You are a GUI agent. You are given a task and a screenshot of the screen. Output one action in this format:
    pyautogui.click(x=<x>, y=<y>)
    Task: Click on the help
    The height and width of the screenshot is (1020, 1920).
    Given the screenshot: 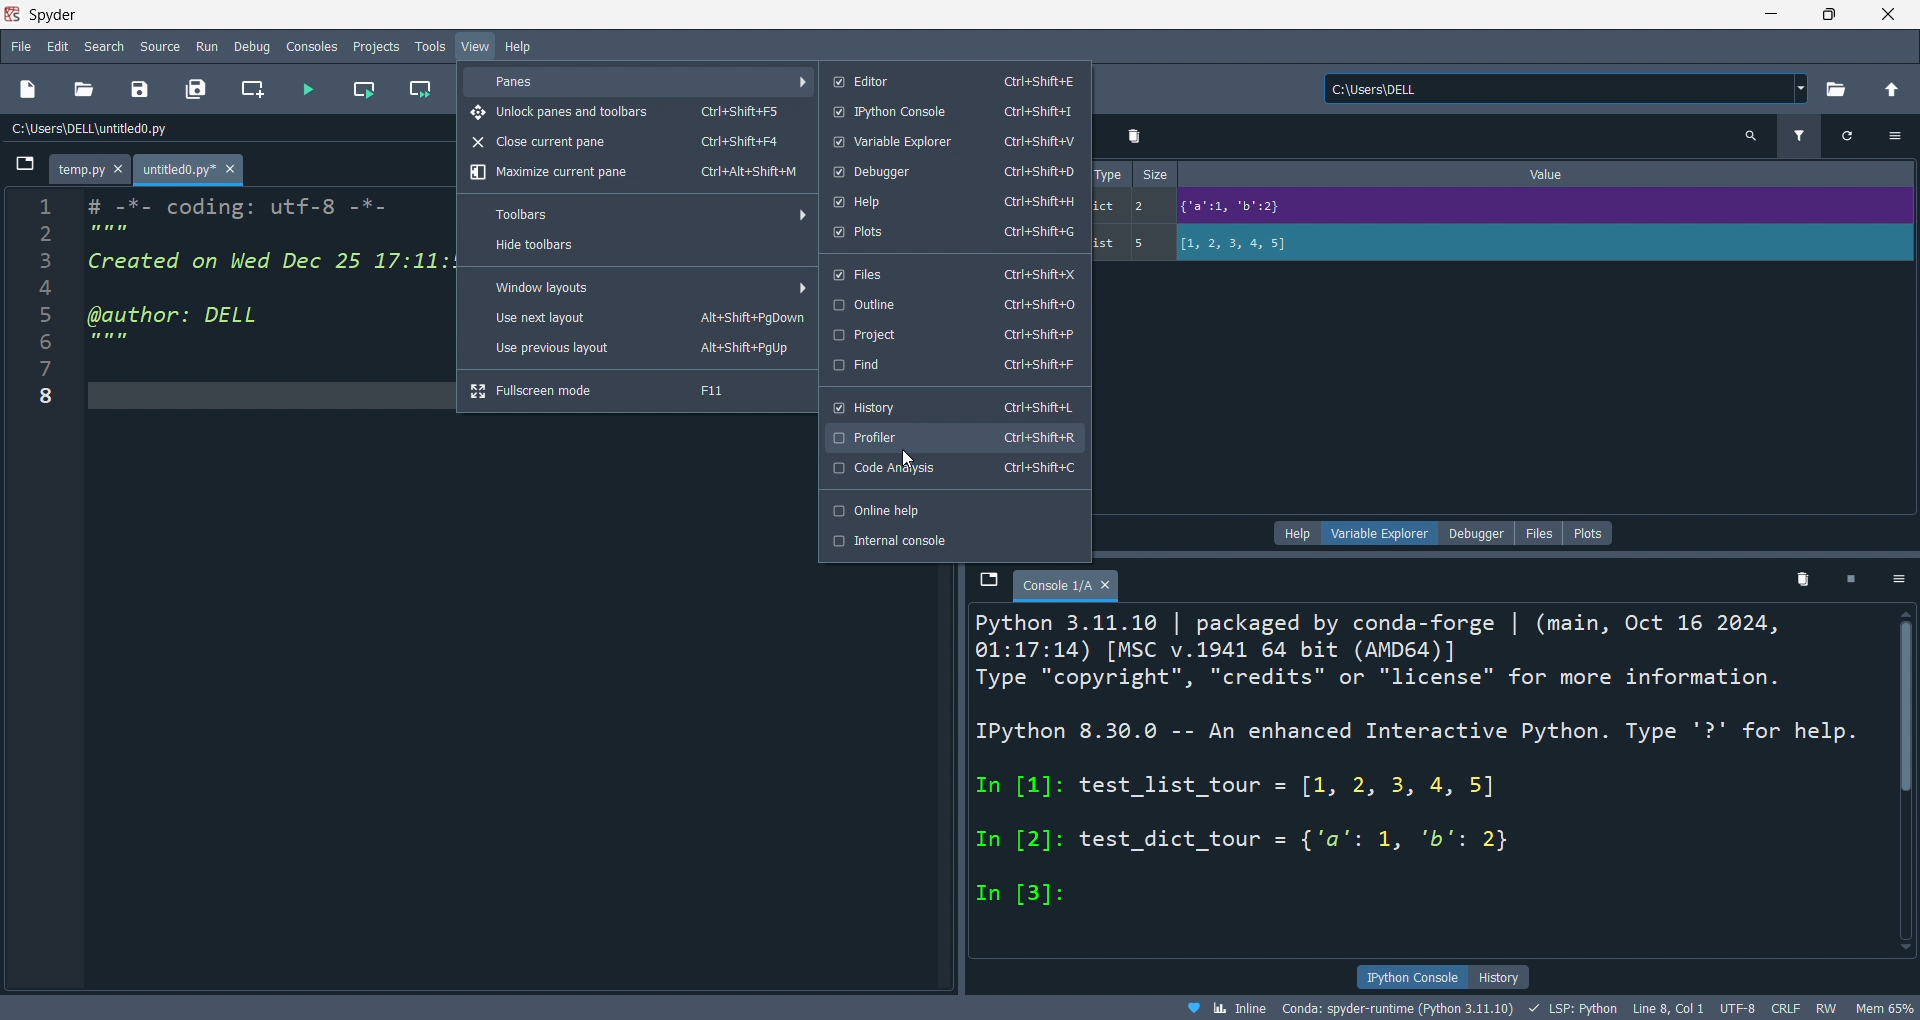 What is the action you would take?
    pyautogui.click(x=1295, y=532)
    